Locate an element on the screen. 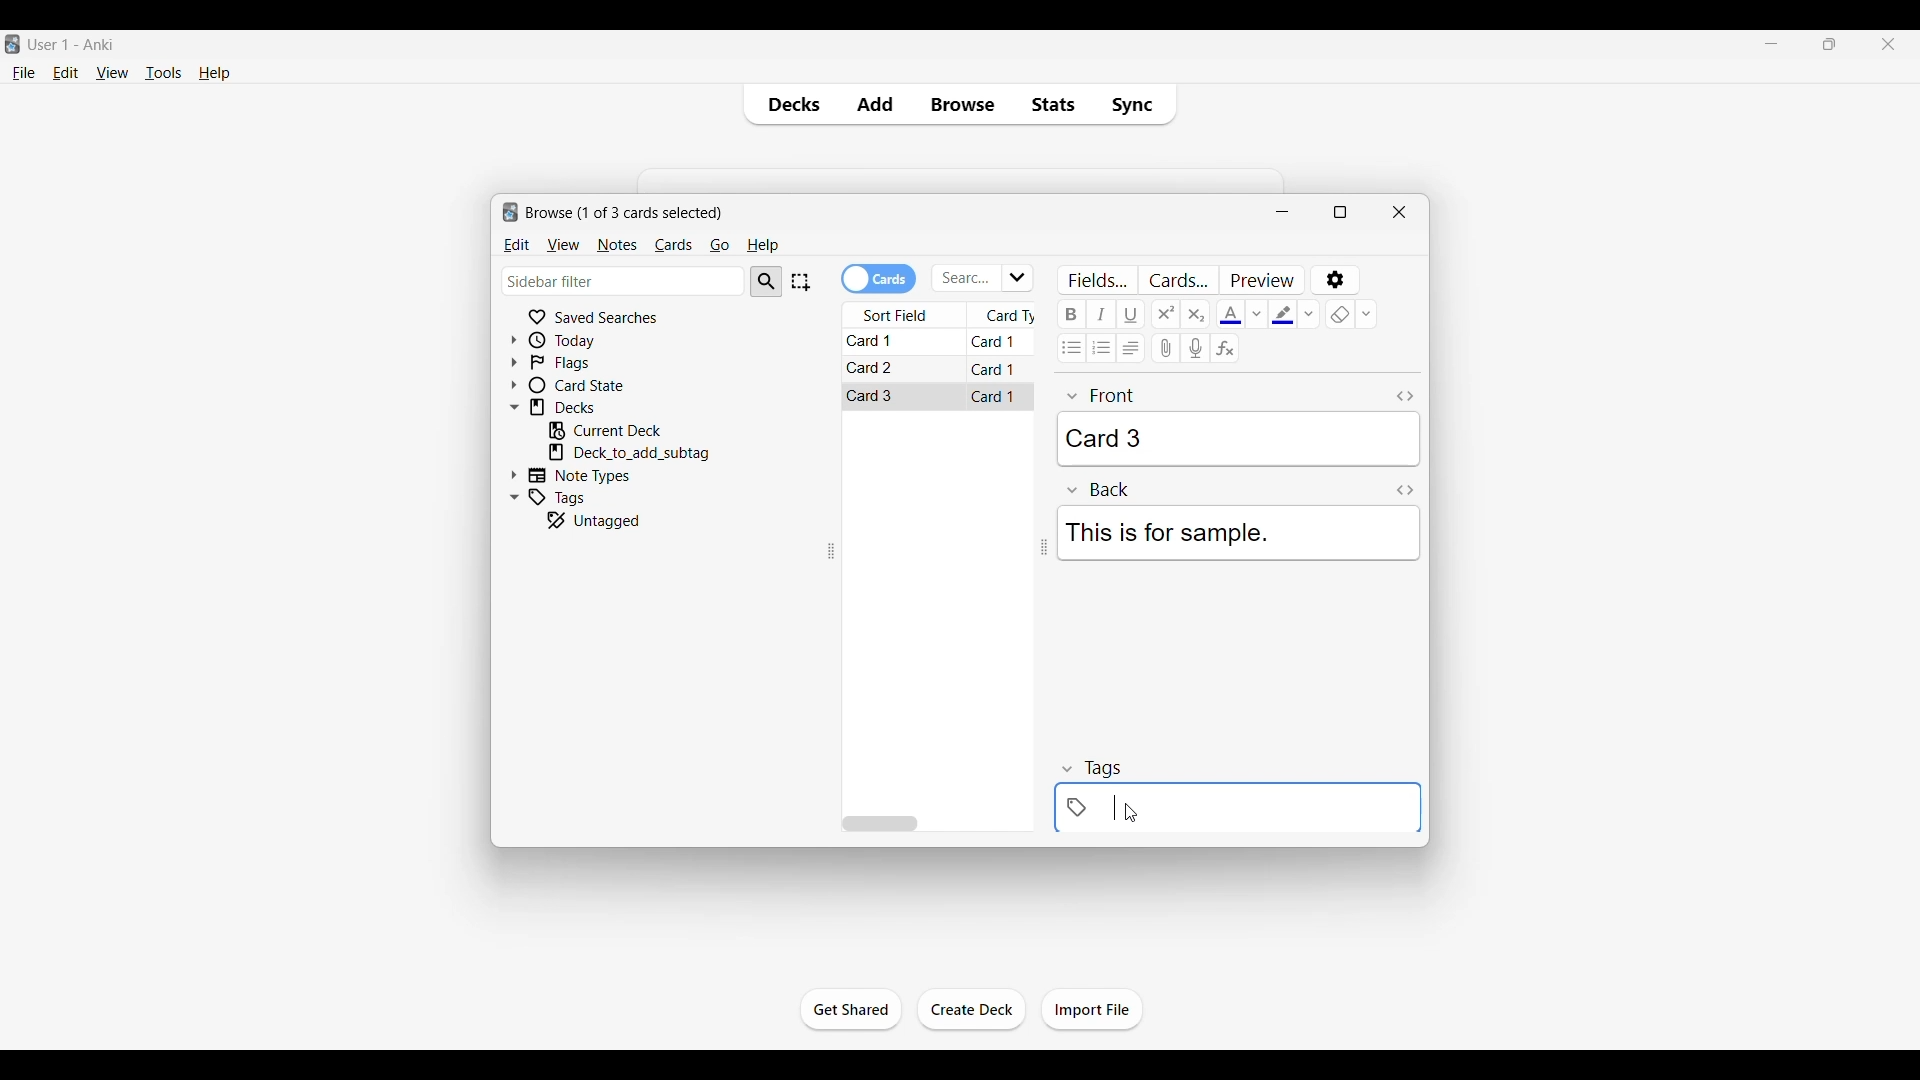 The image size is (1920, 1080). Card 1 is located at coordinates (995, 342).